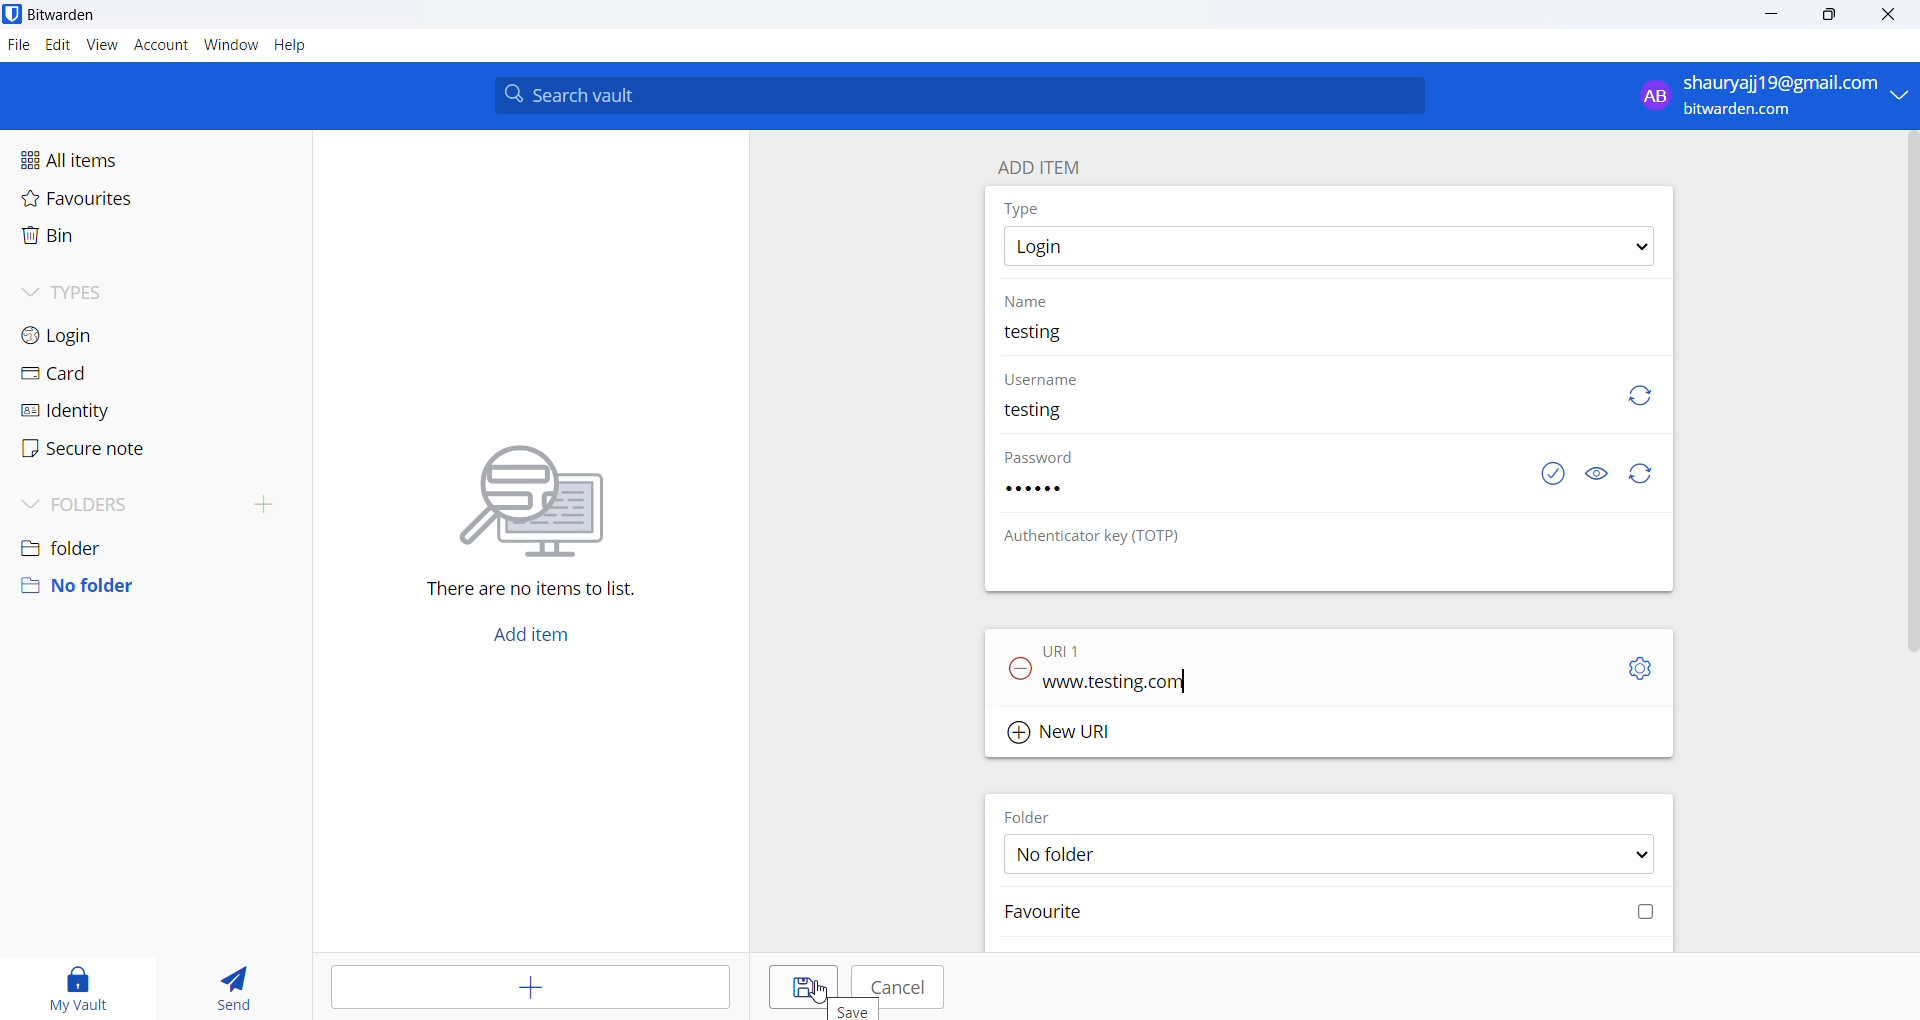 This screenshot has width=1920, height=1020. What do you see at coordinates (1304, 684) in the screenshot?
I see `URL input. Current URL "www.testing.com"` at bounding box center [1304, 684].